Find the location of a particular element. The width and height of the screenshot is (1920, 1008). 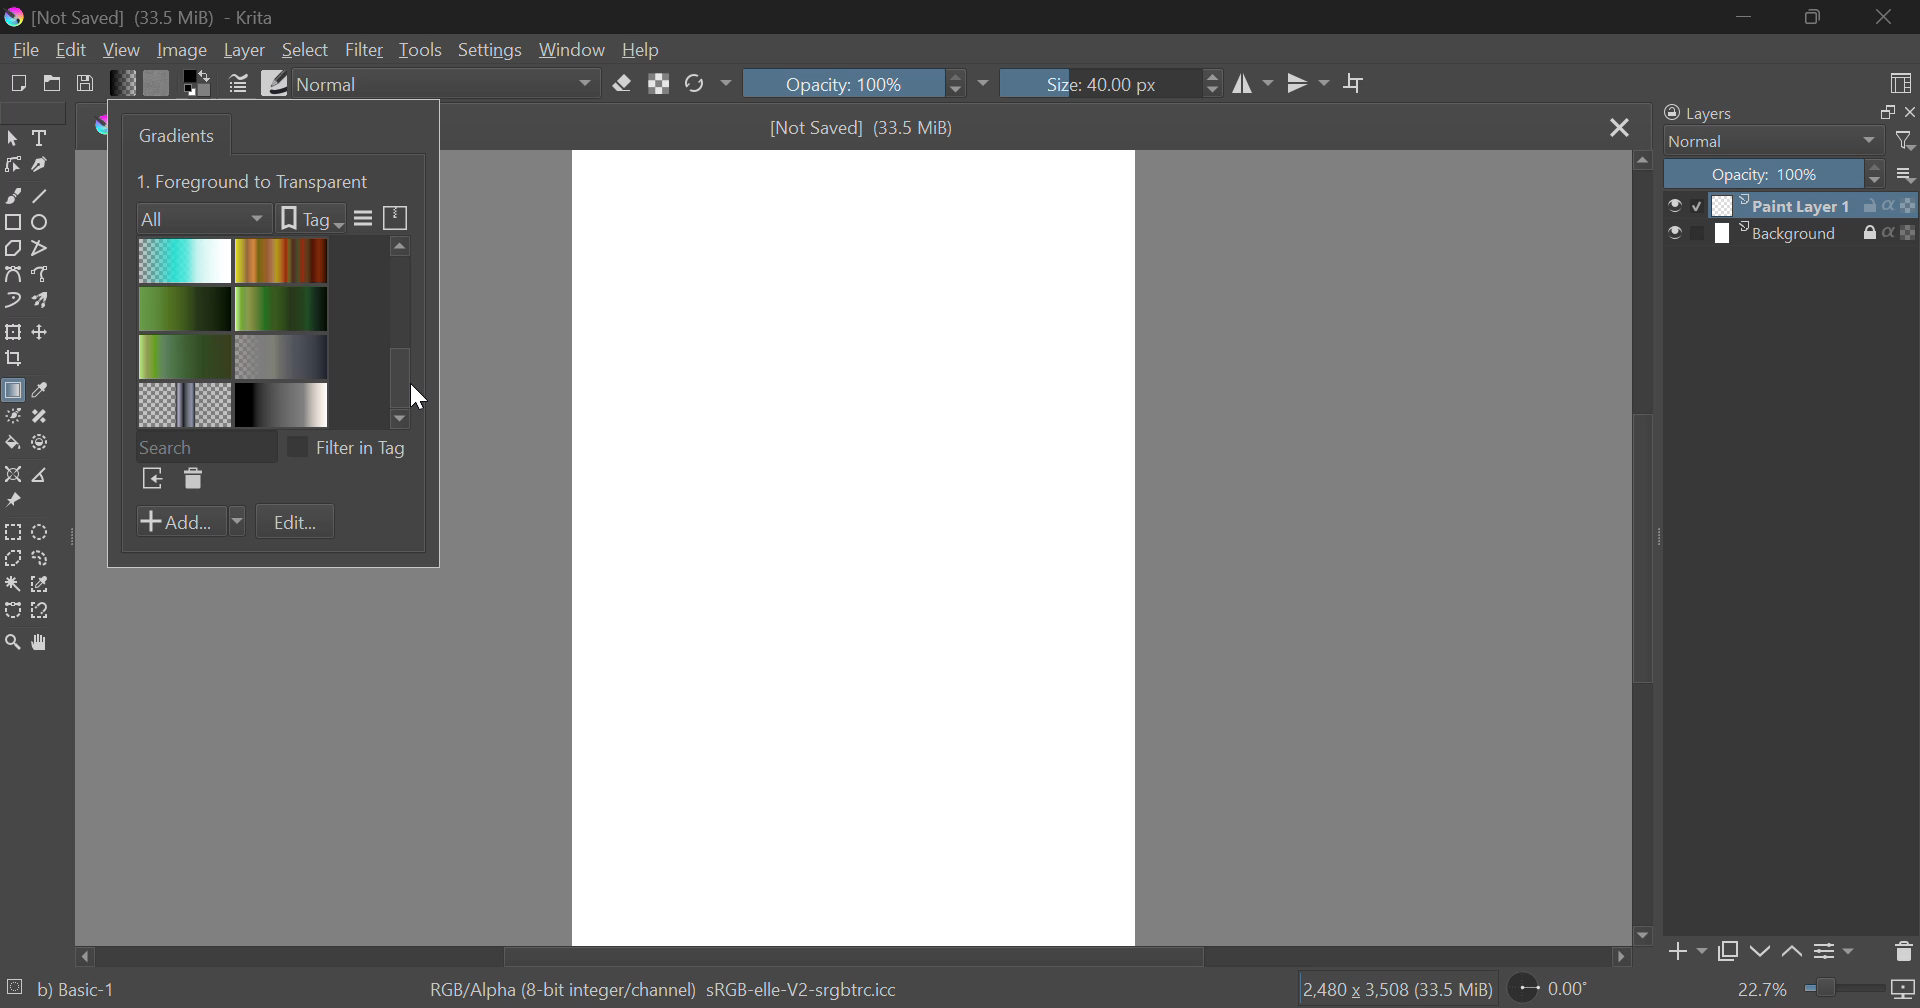

Reference Images is located at coordinates (12, 504).